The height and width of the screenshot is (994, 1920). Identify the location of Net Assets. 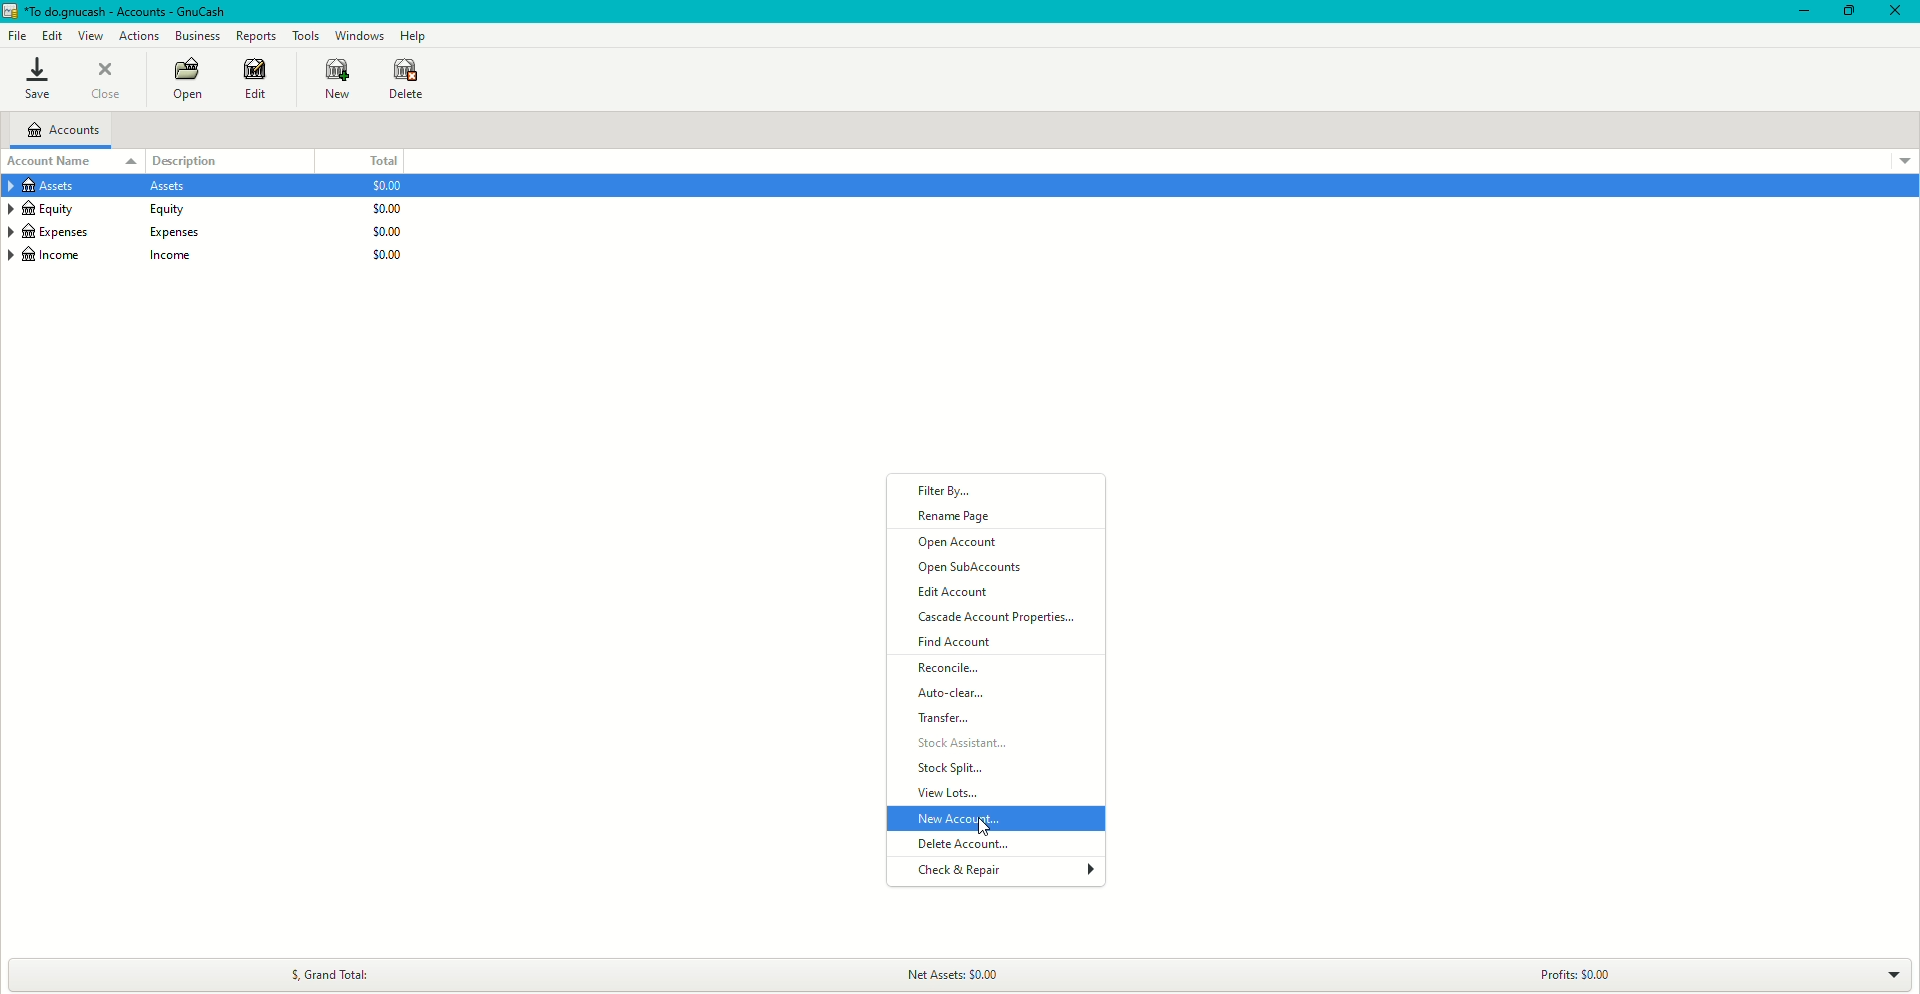
(968, 972).